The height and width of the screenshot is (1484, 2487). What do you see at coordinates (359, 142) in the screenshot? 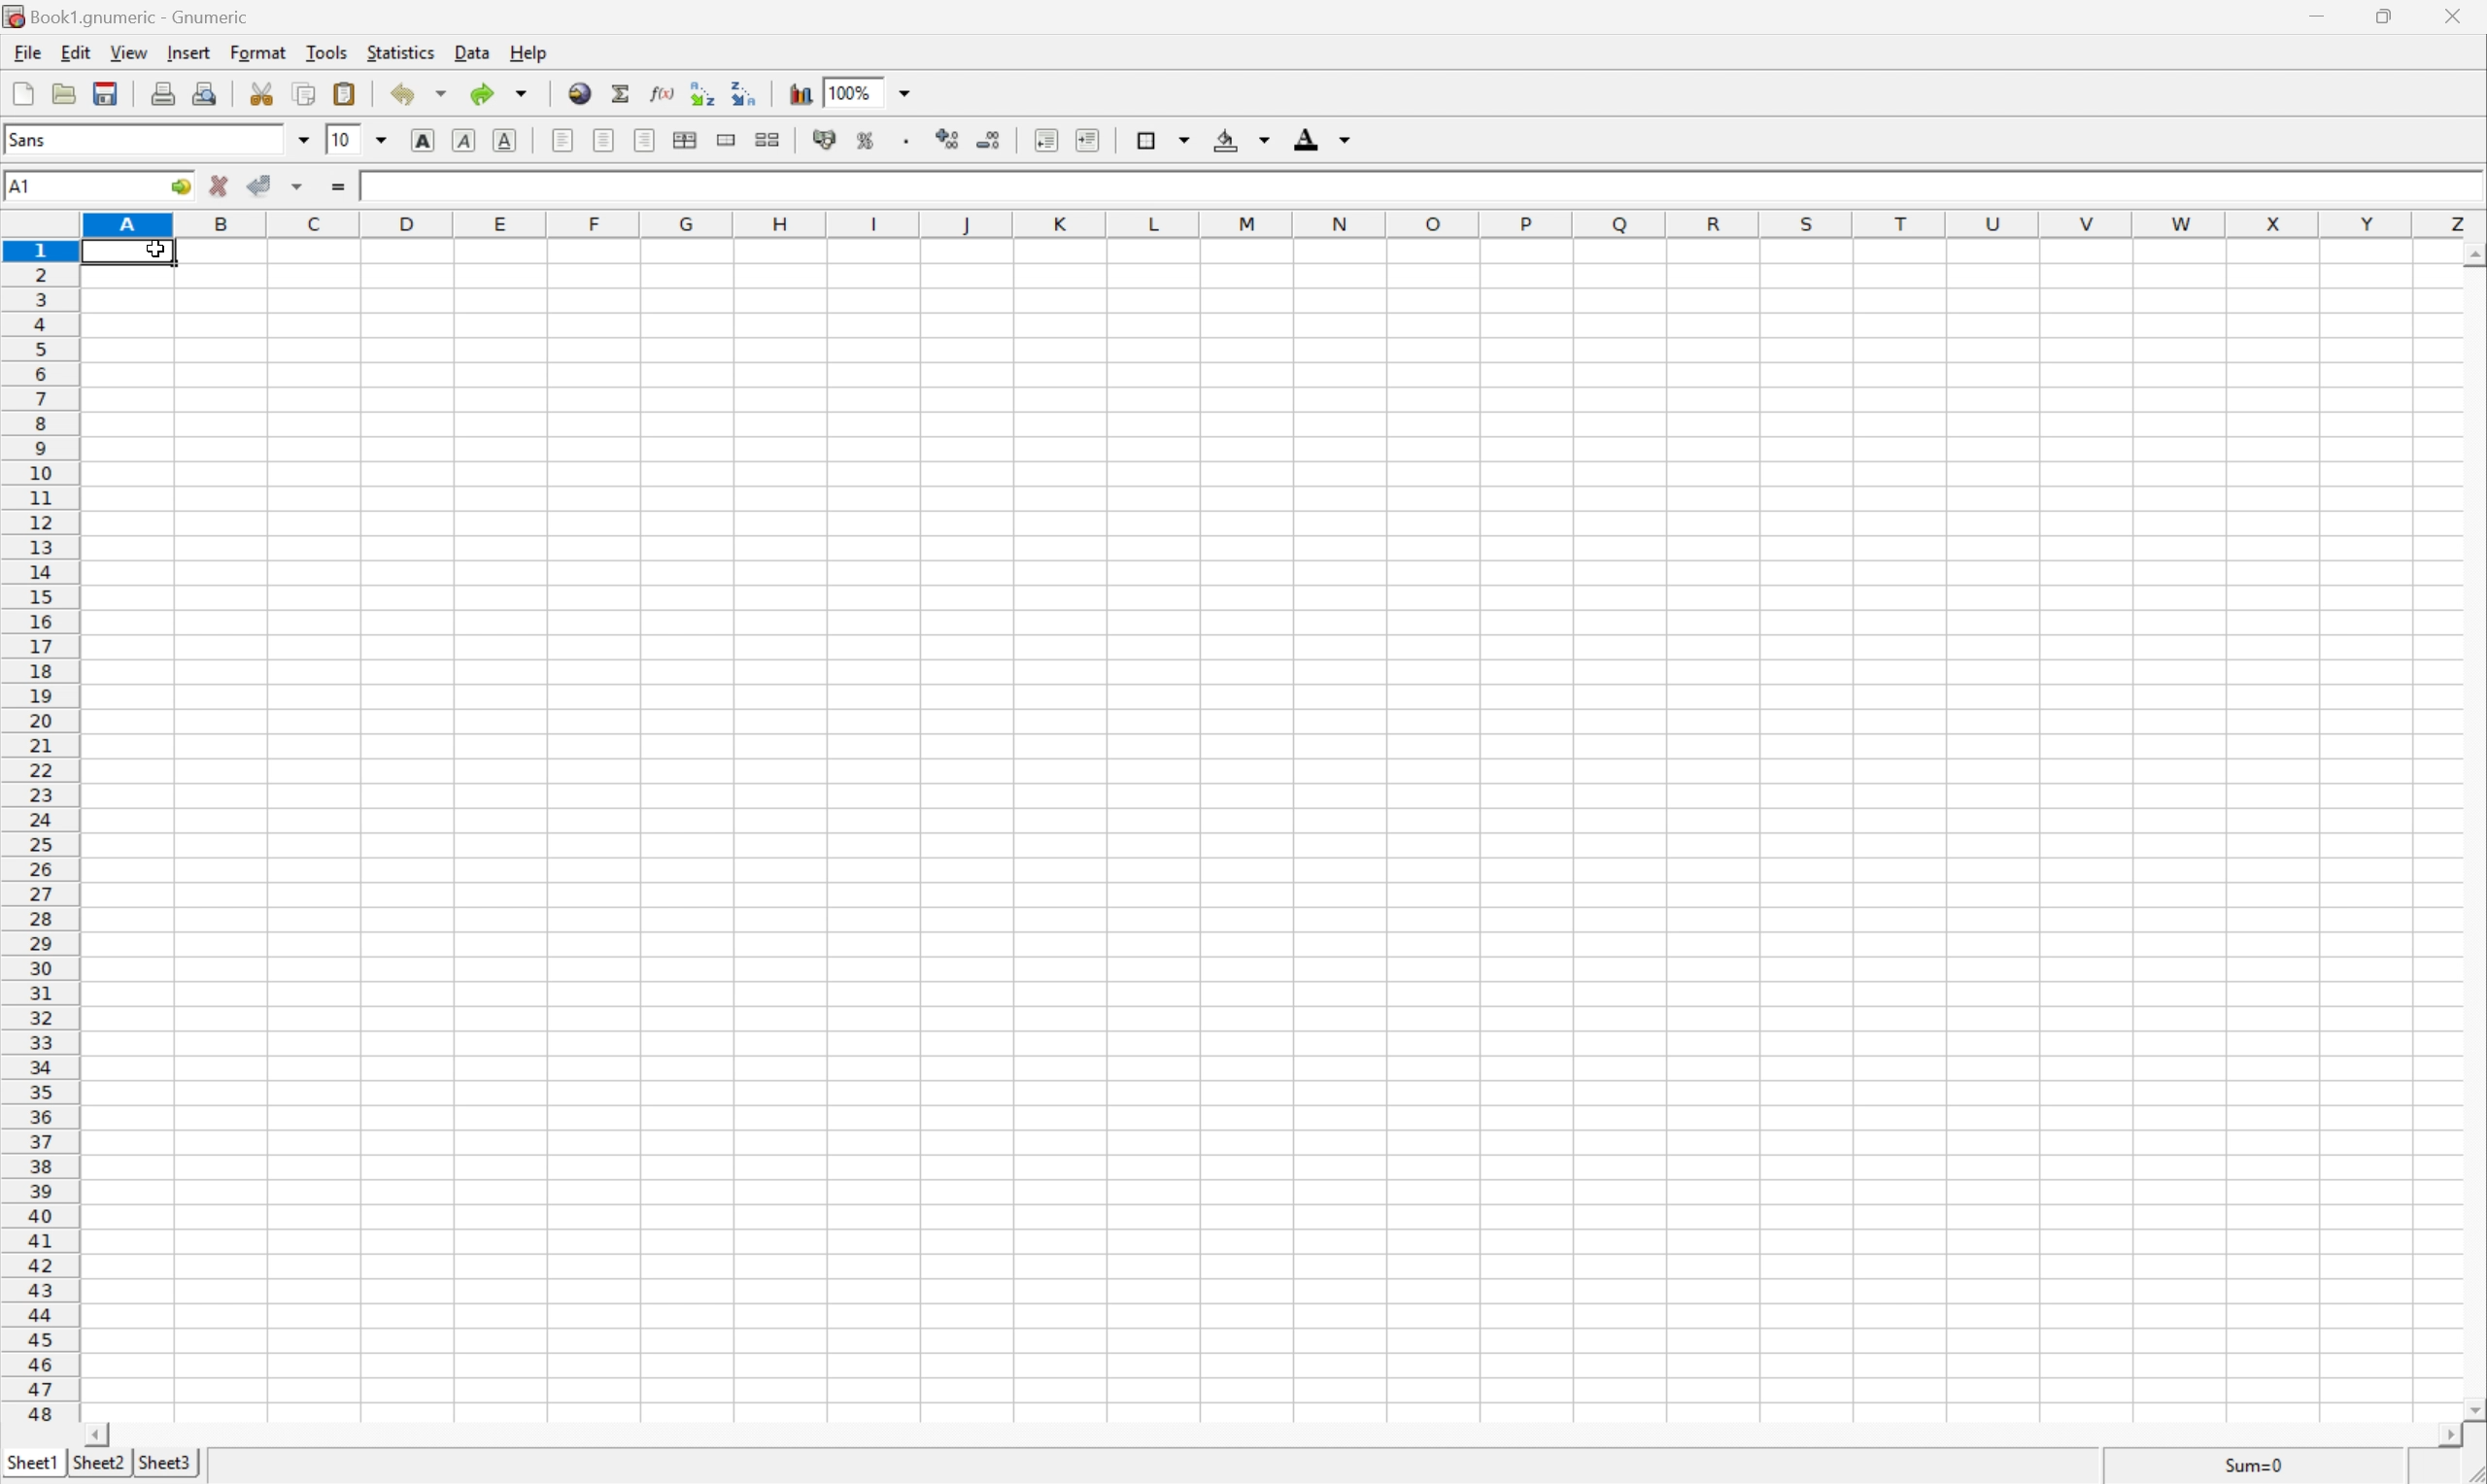
I see `Font size 10` at bounding box center [359, 142].